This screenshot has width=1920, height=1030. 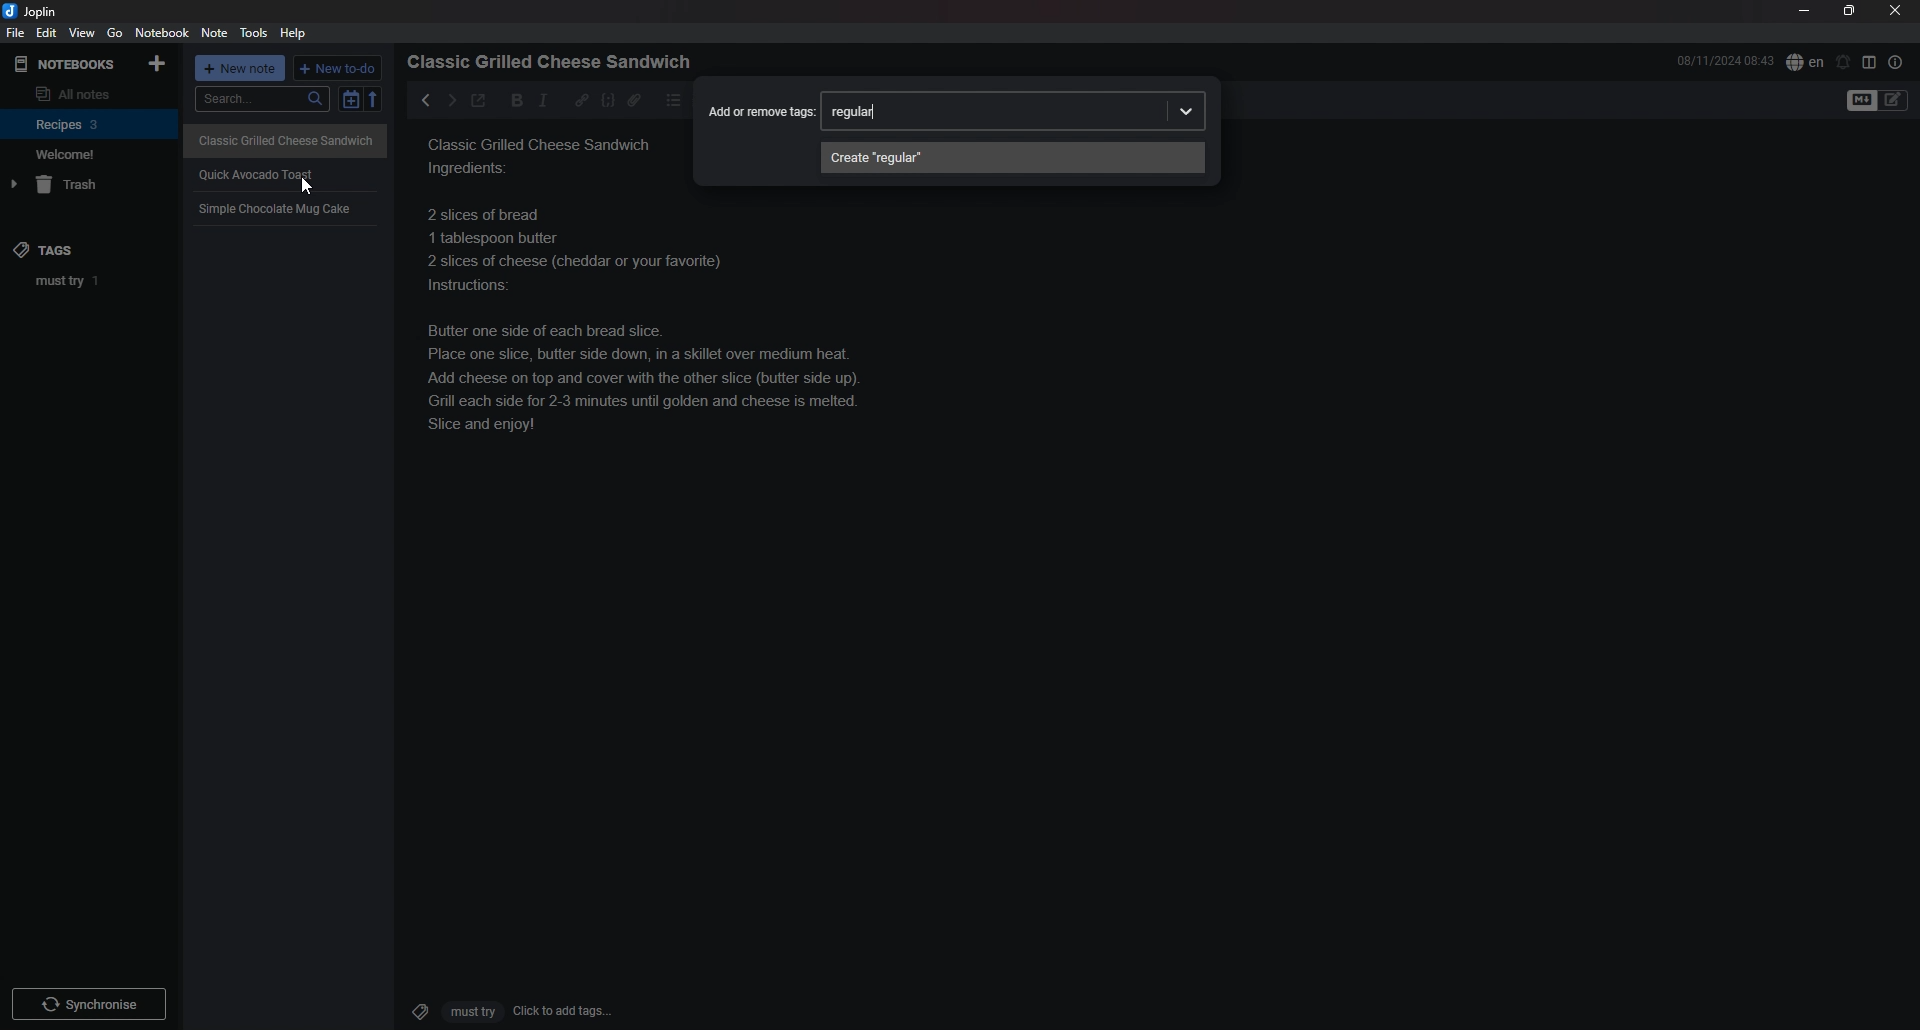 I want to click on notebook, so click(x=164, y=32).